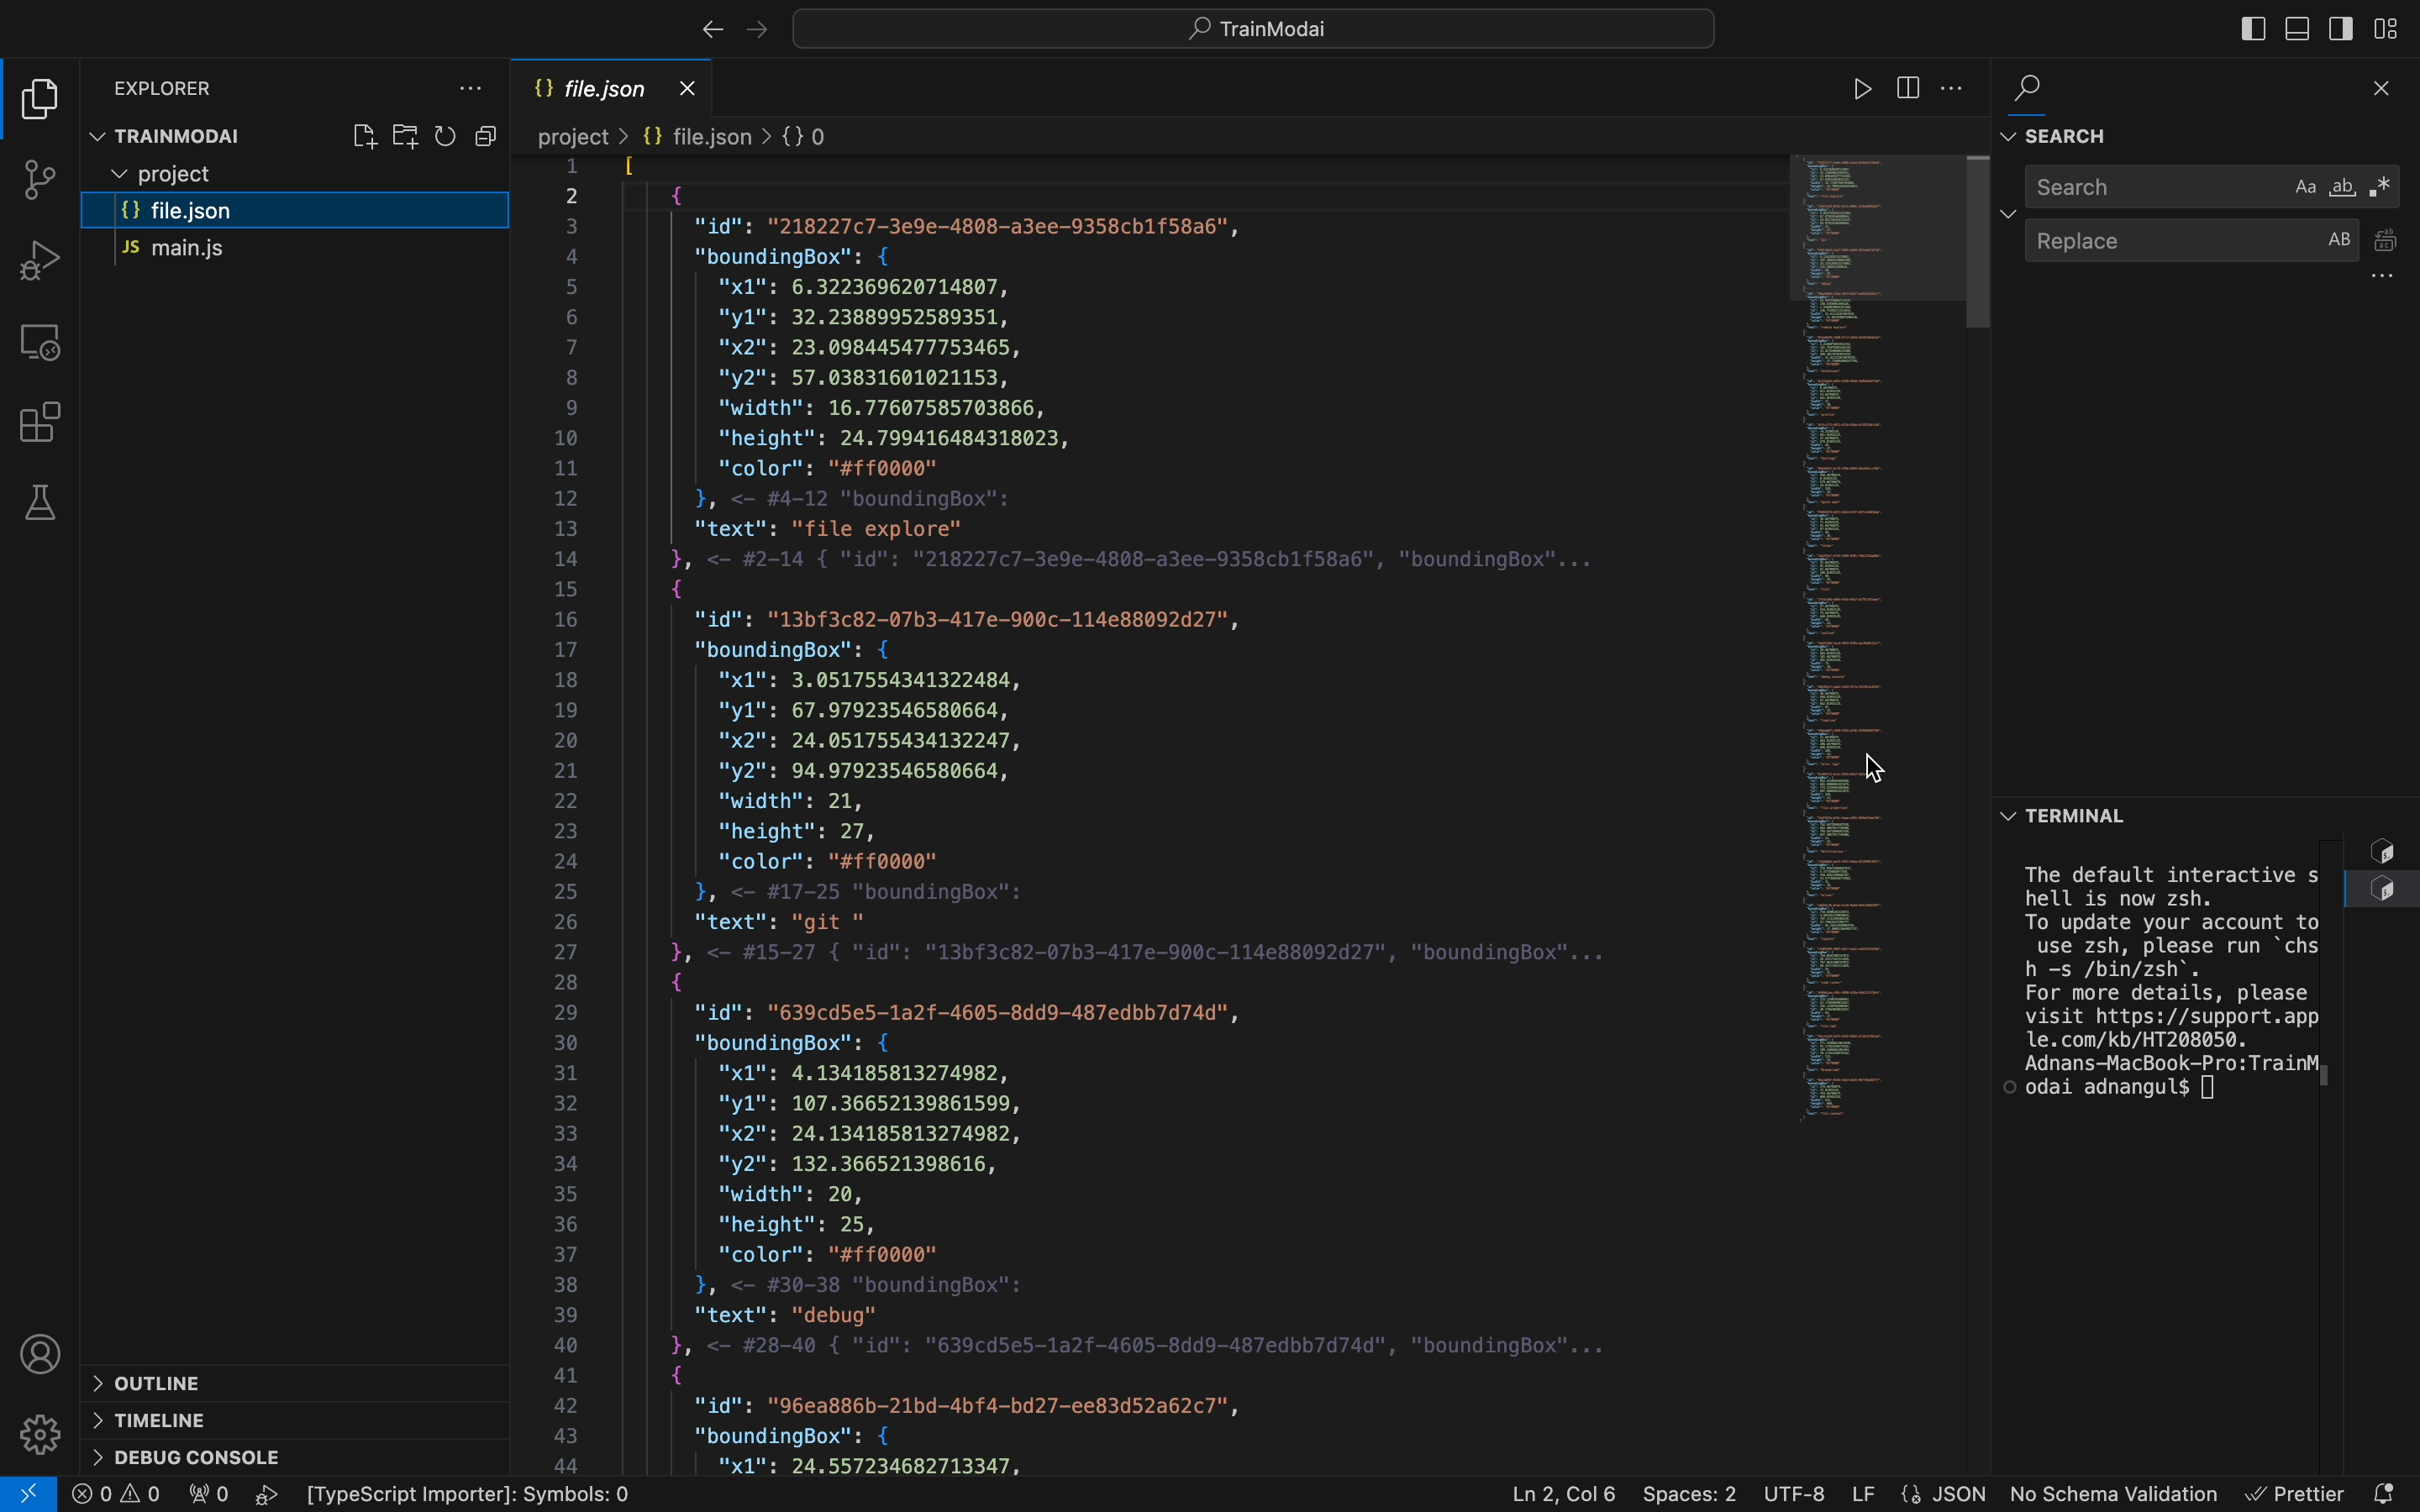  I want to click on explorer, so click(193, 86).